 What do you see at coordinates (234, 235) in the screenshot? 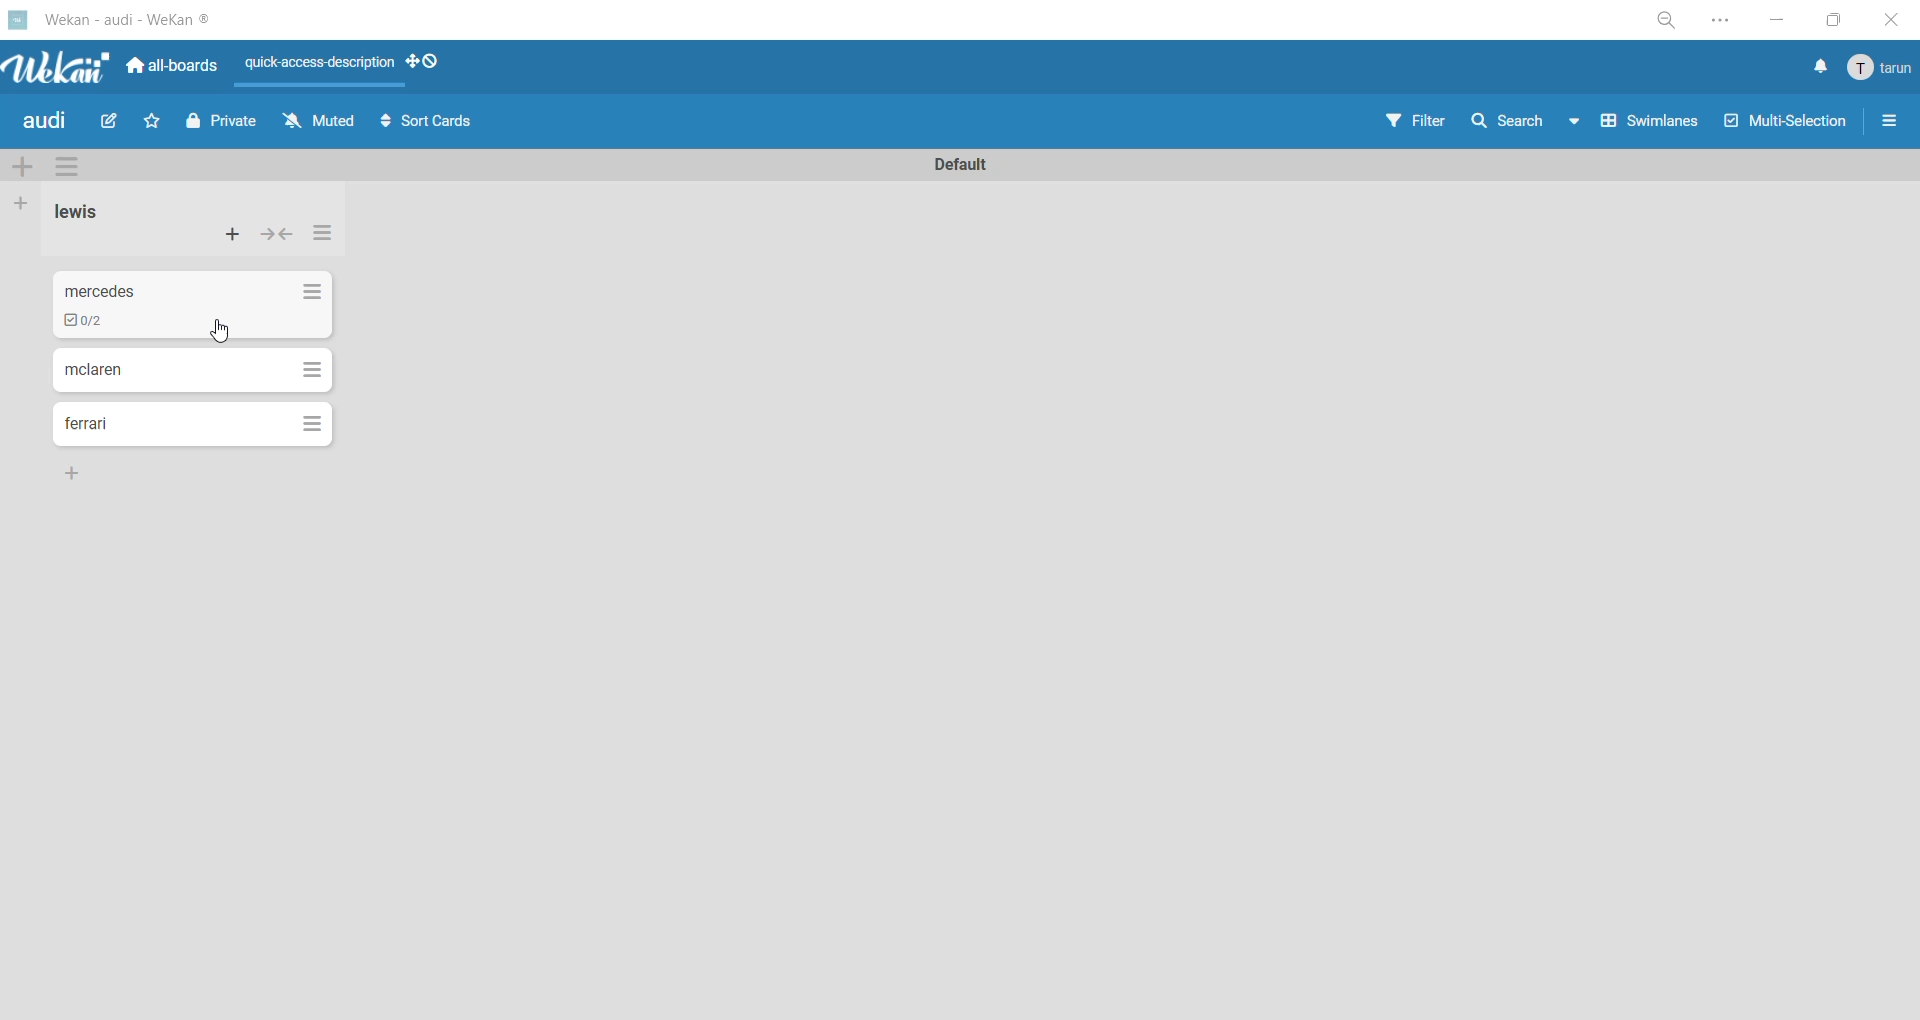
I see `add card` at bounding box center [234, 235].